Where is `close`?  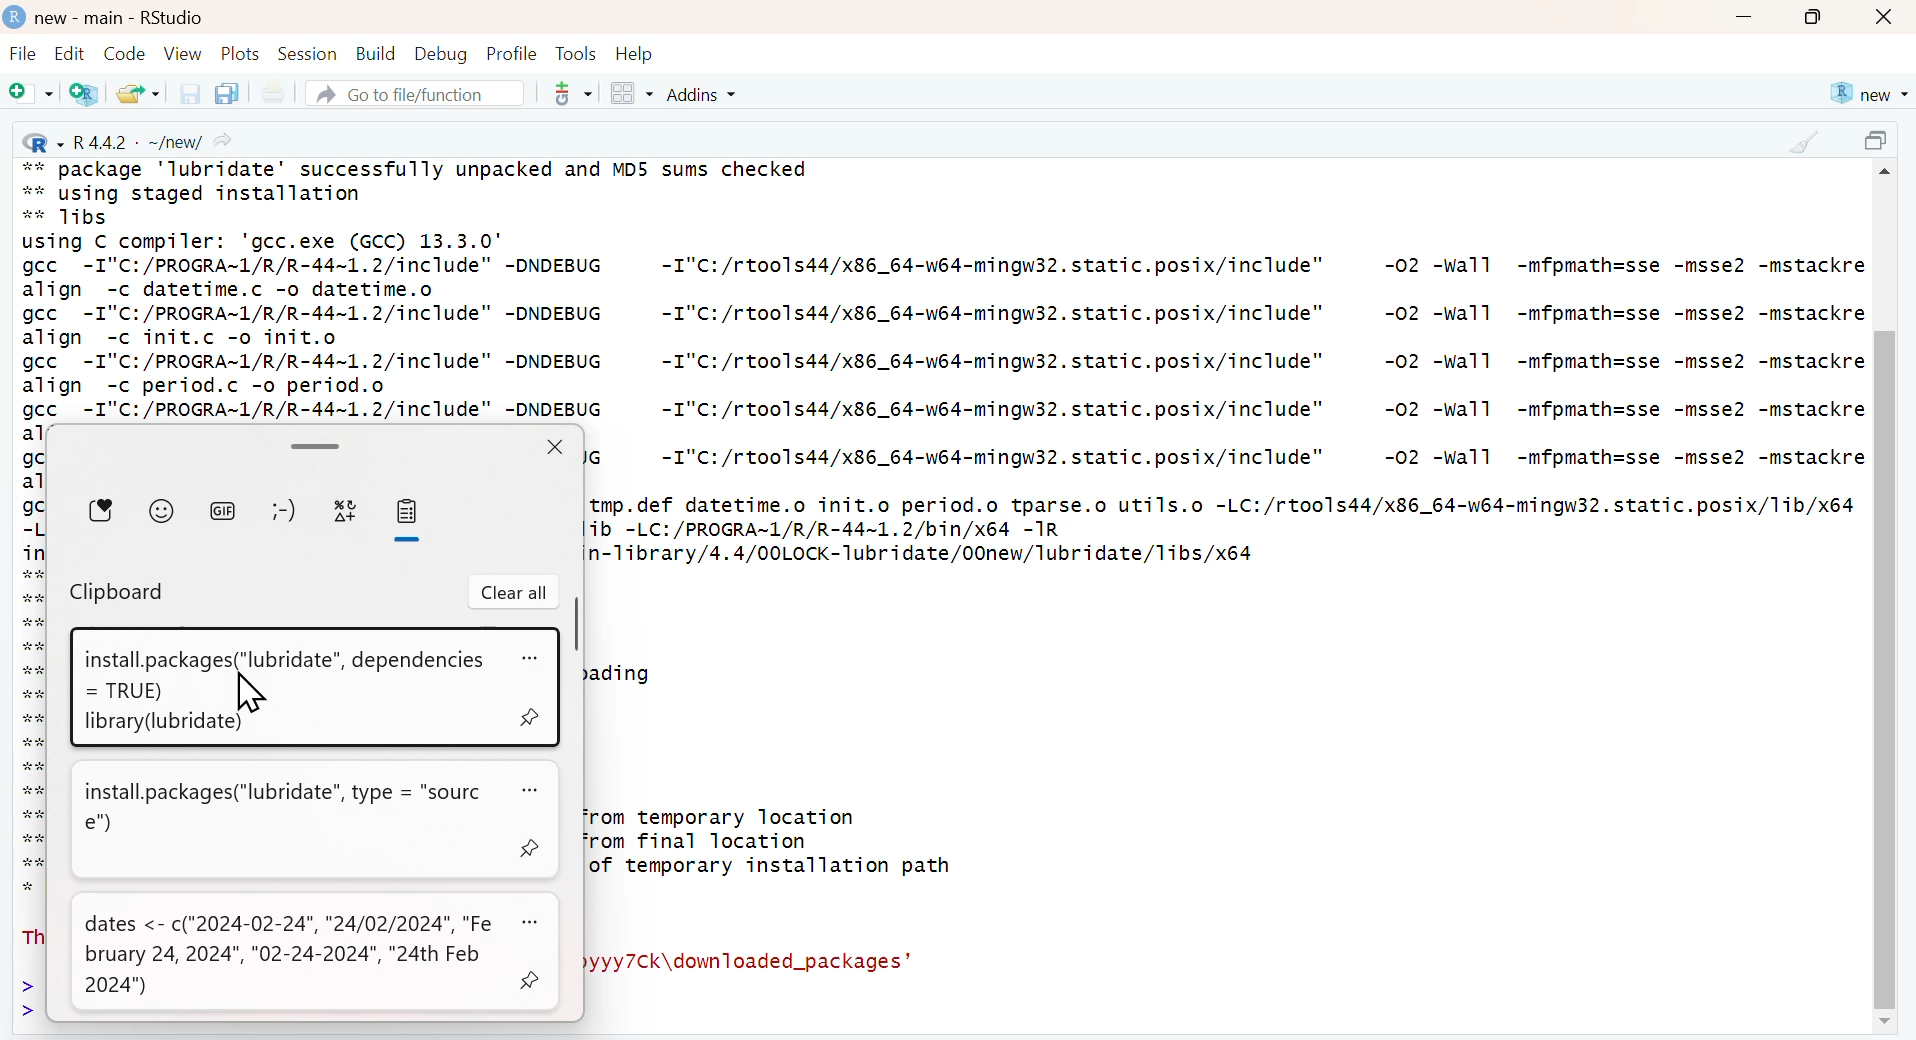 close is located at coordinates (1886, 18).